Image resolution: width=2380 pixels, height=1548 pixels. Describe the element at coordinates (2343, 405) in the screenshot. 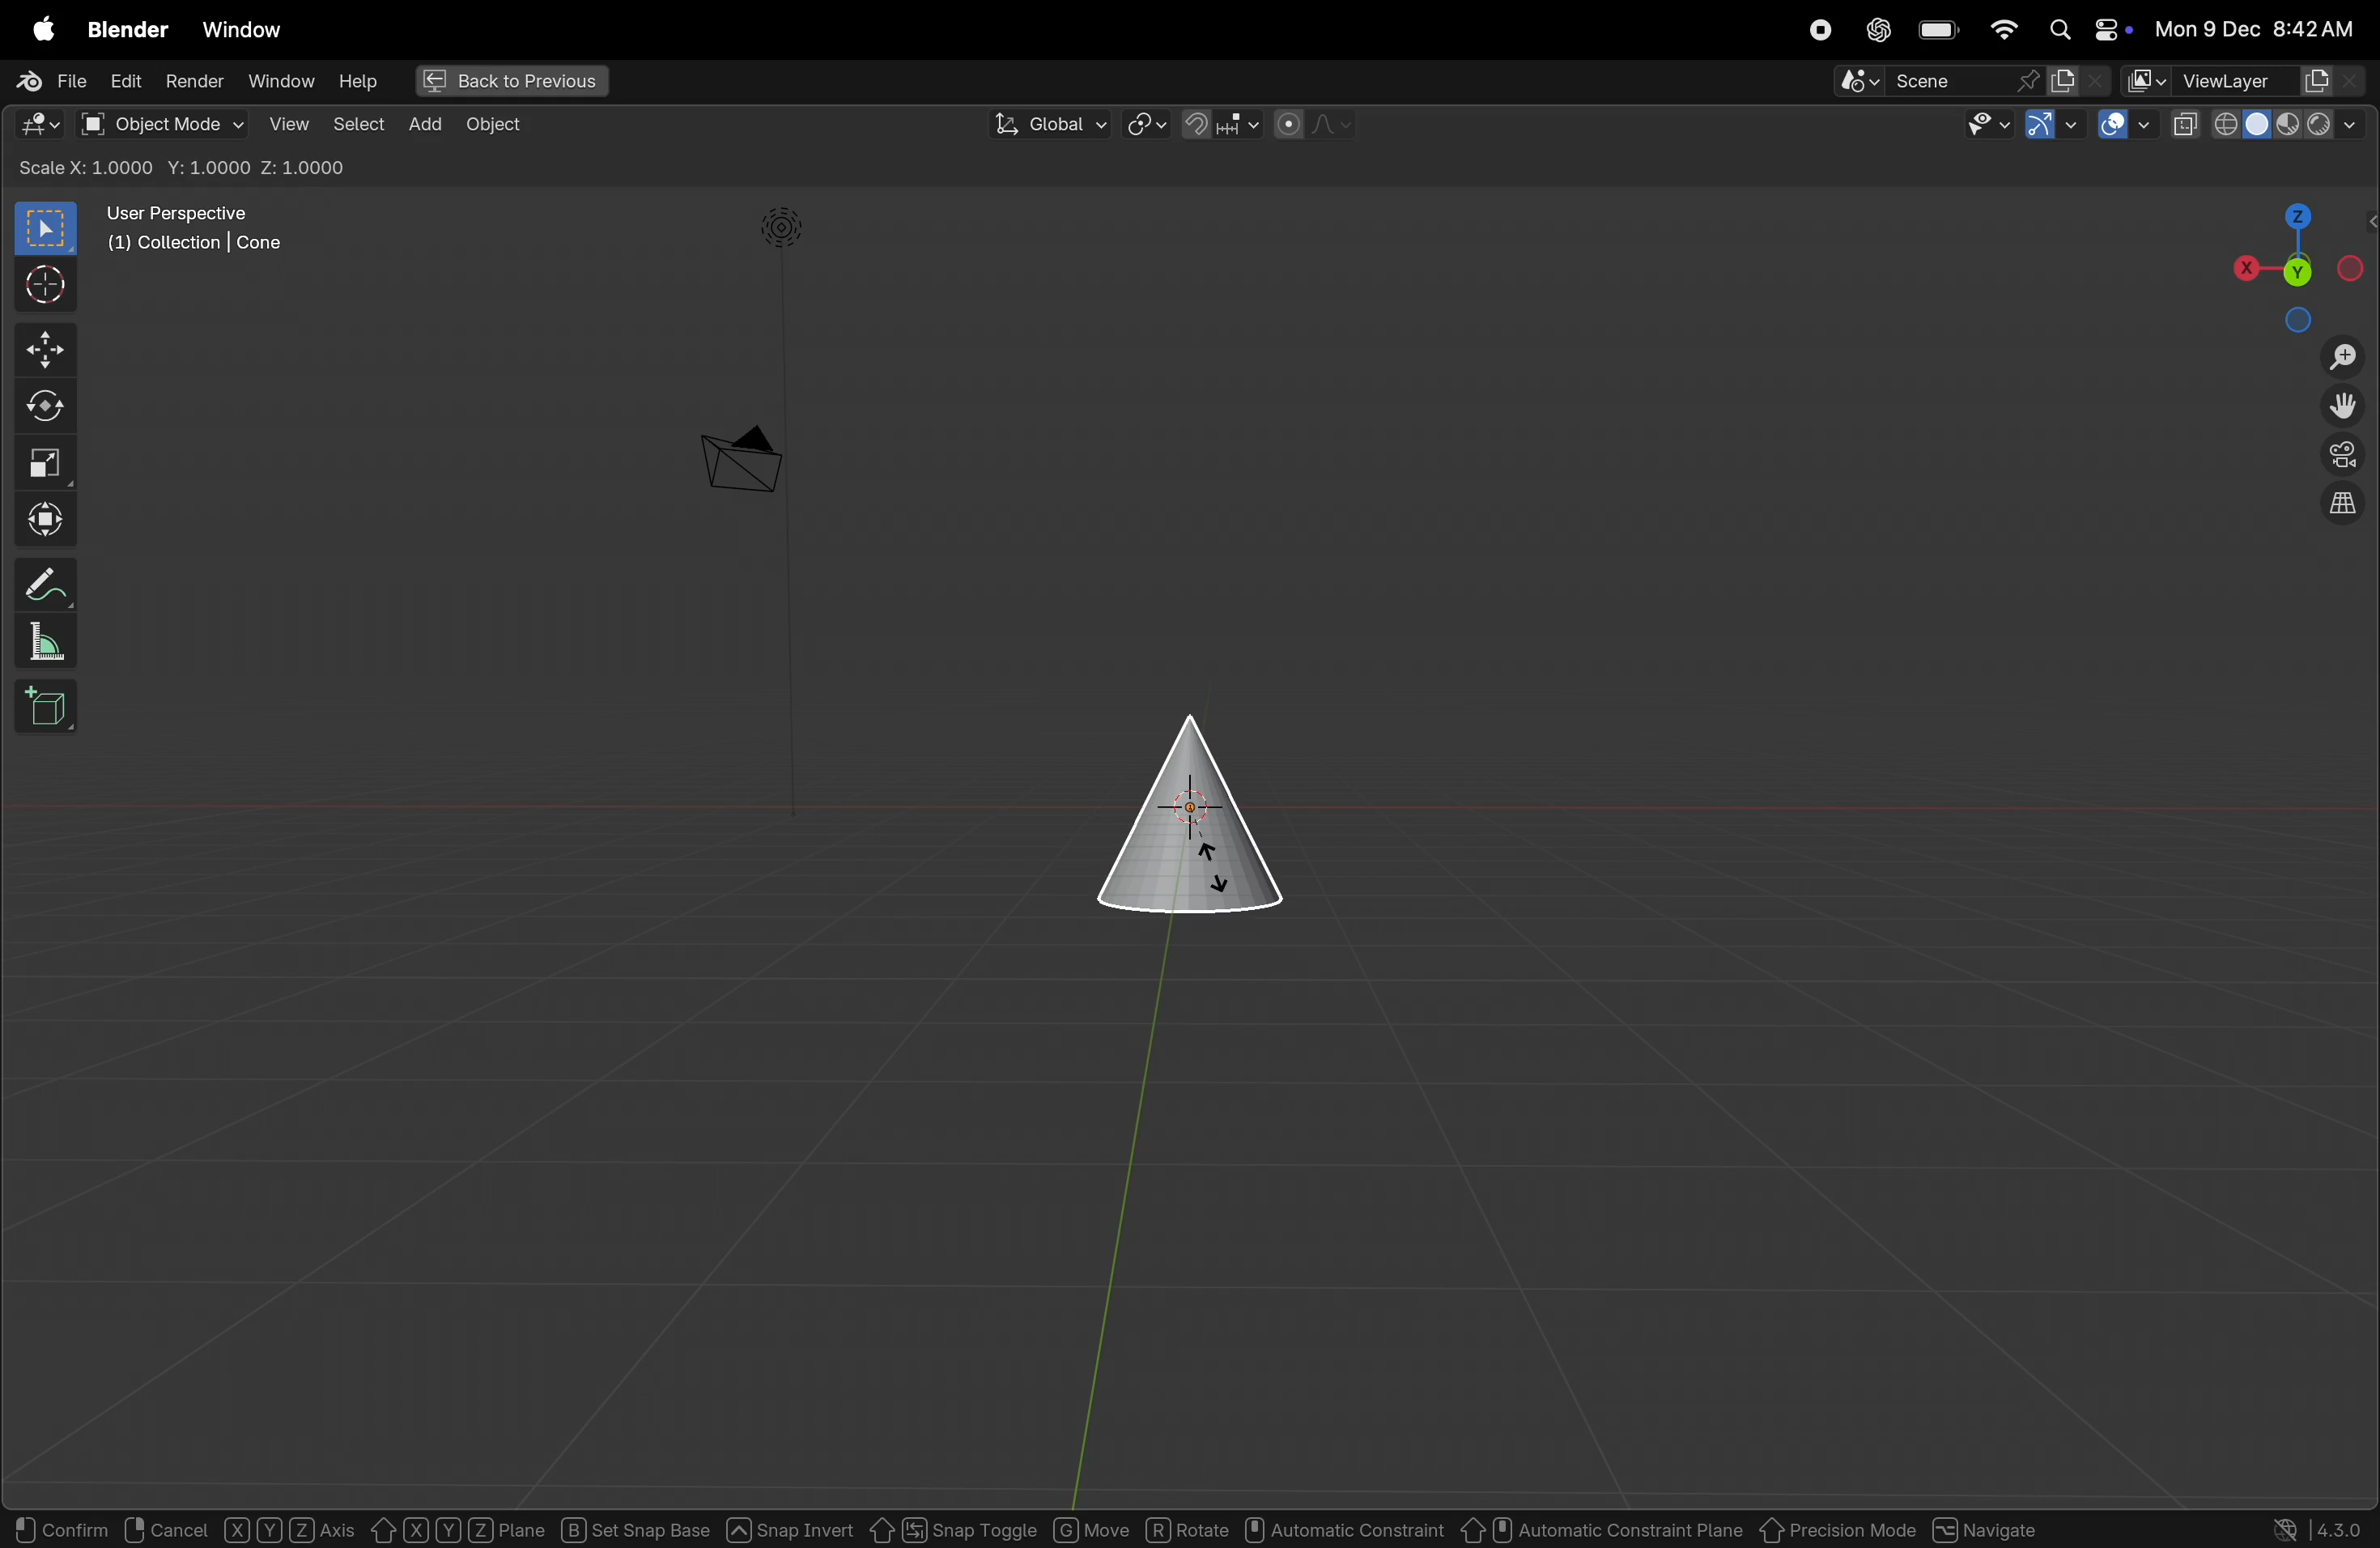

I see `move the view` at that location.